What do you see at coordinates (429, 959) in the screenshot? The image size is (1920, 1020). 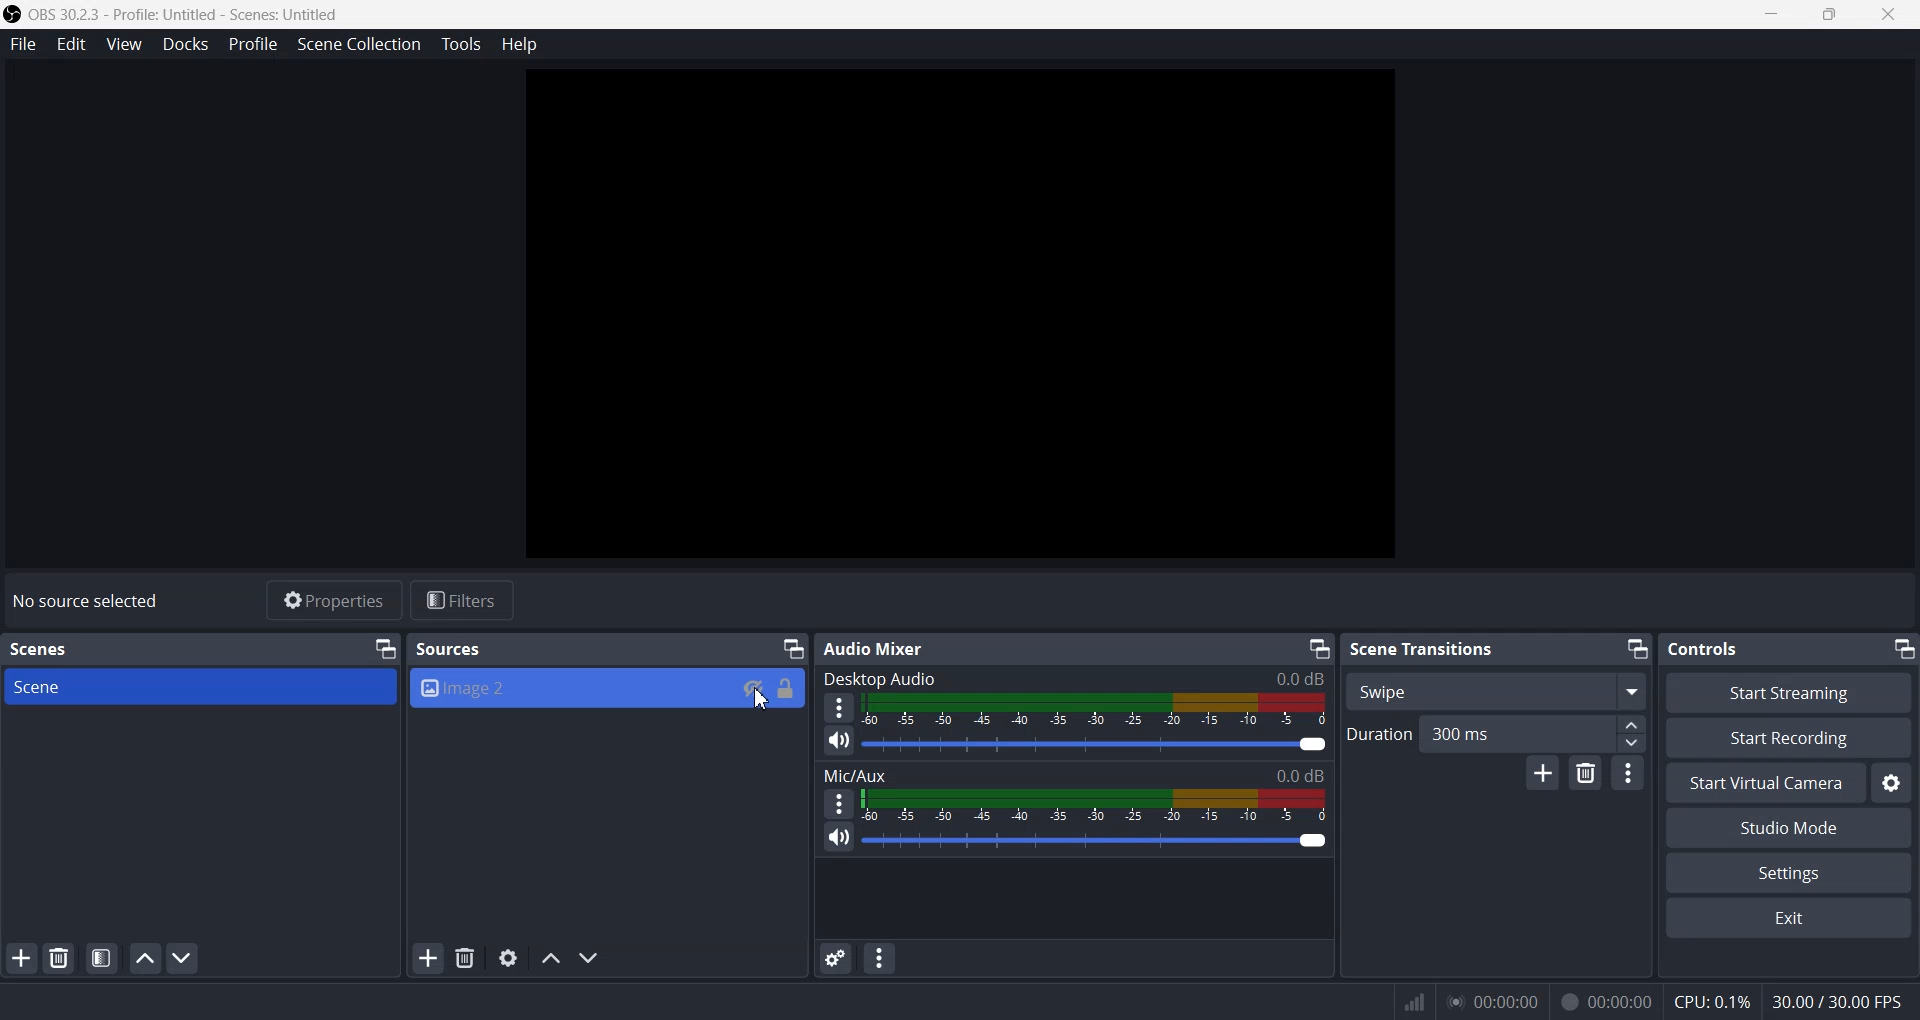 I see `Add Sources` at bounding box center [429, 959].